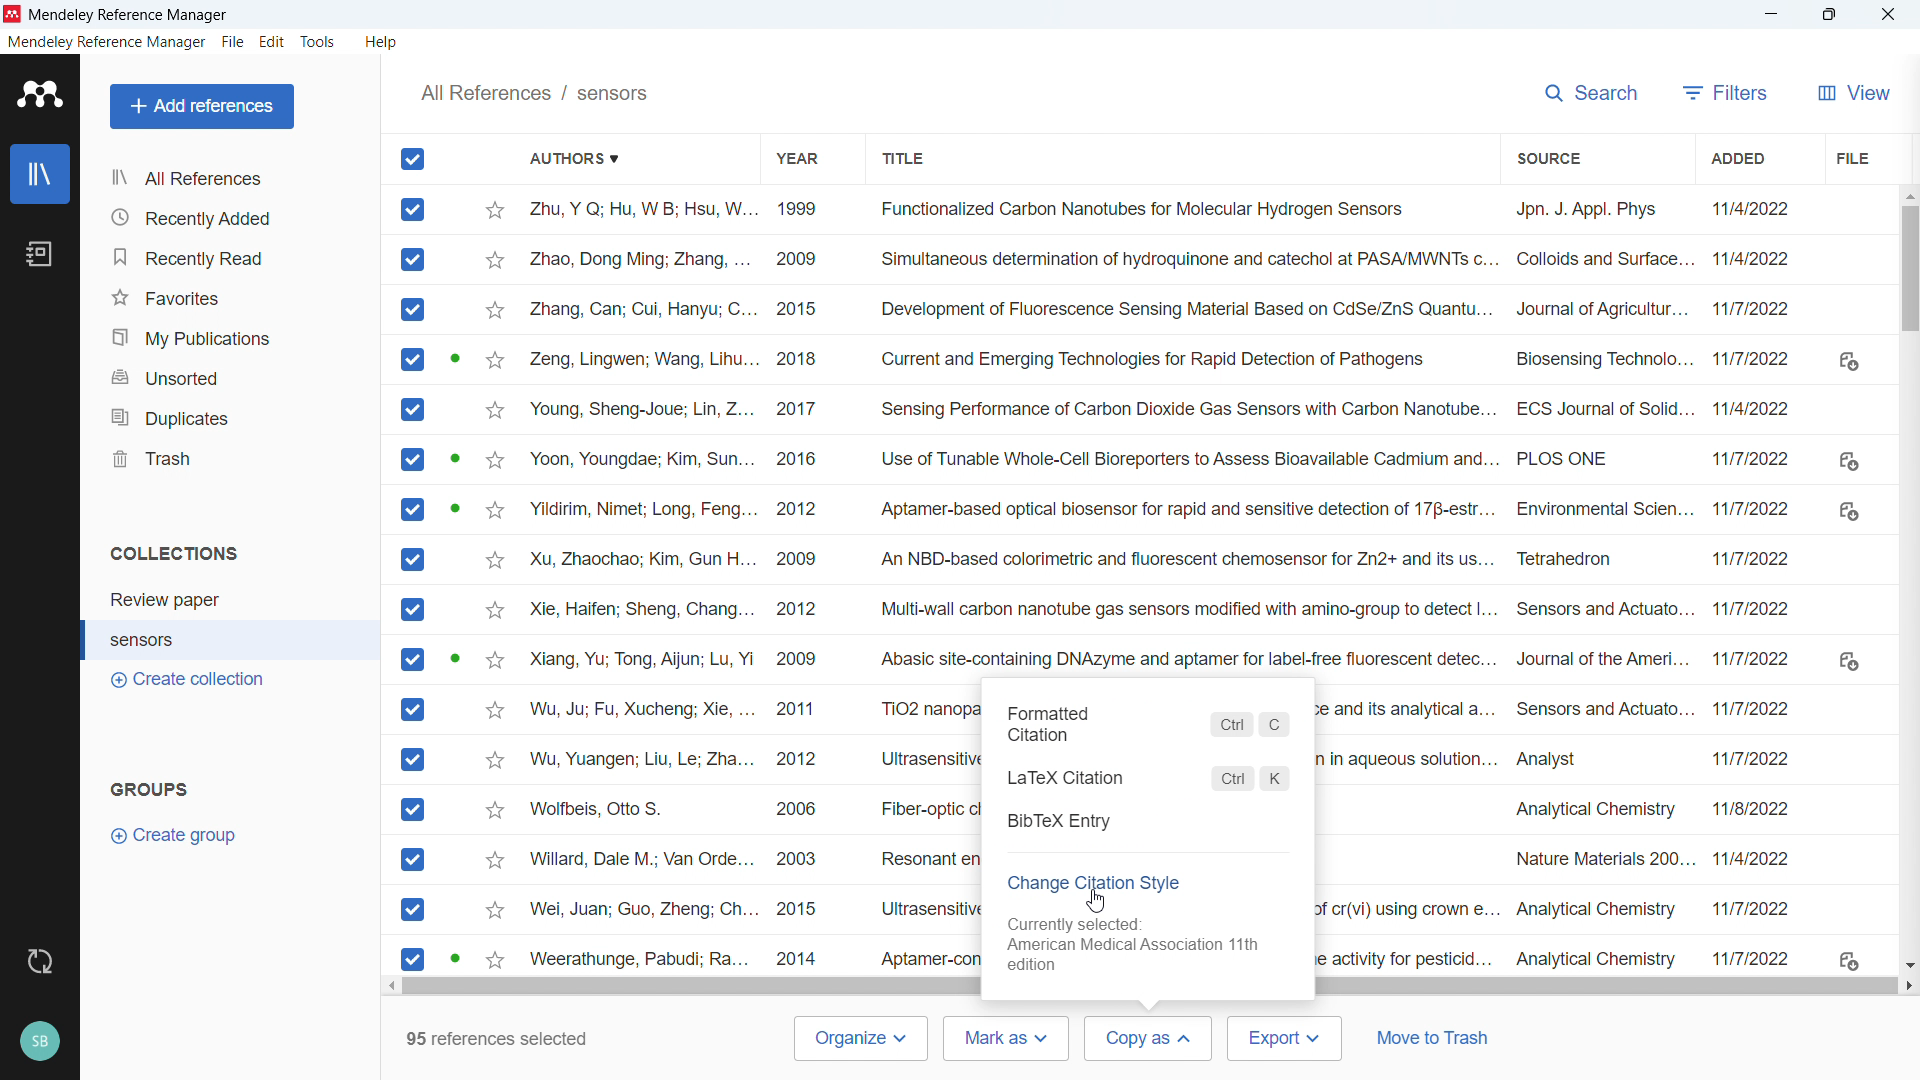 This screenshot has width=1920, height=1080. What do you see at coordinates (1010, 1038) in the screenshot?
I see `Mark as ` at bounding box center [1010, 1038].